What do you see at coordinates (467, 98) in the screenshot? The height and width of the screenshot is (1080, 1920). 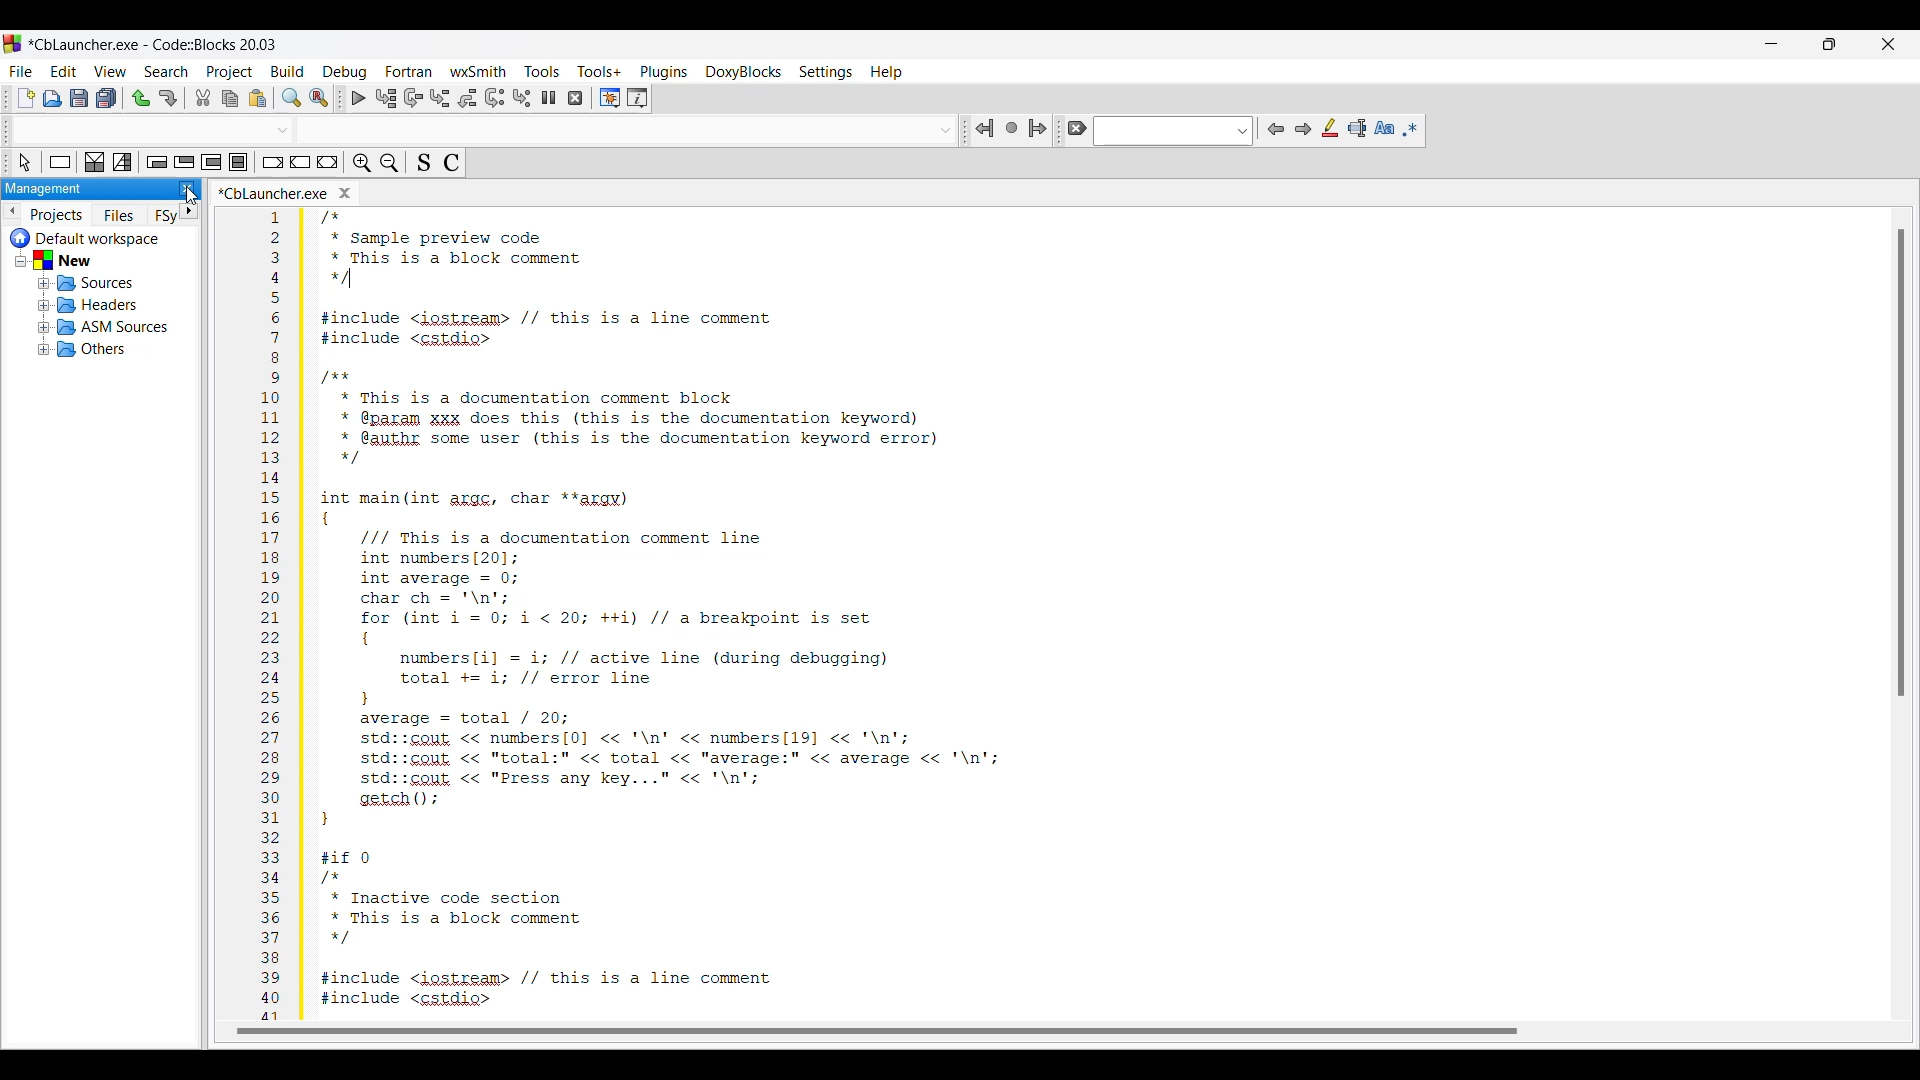 I see `Step out` at bounding box center [467, 98].